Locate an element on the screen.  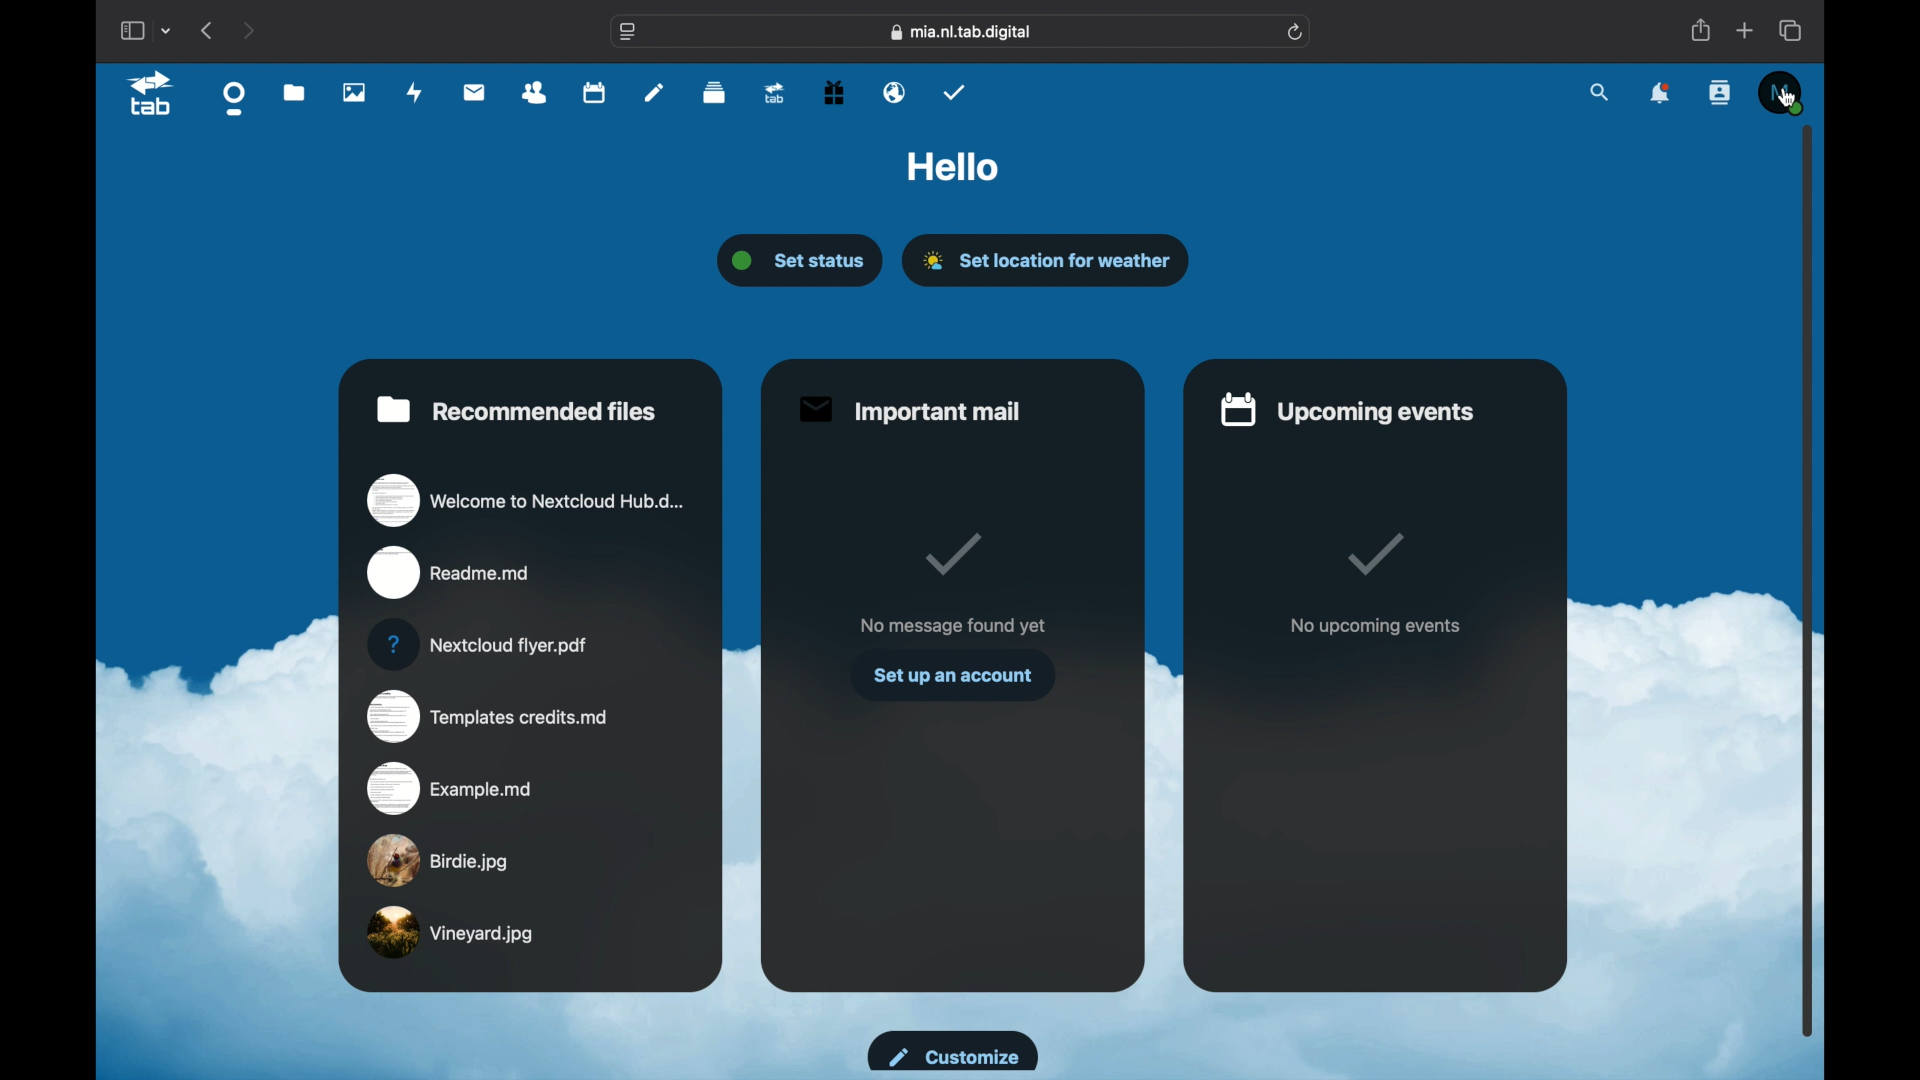
example is located at coordinates (451, 787).